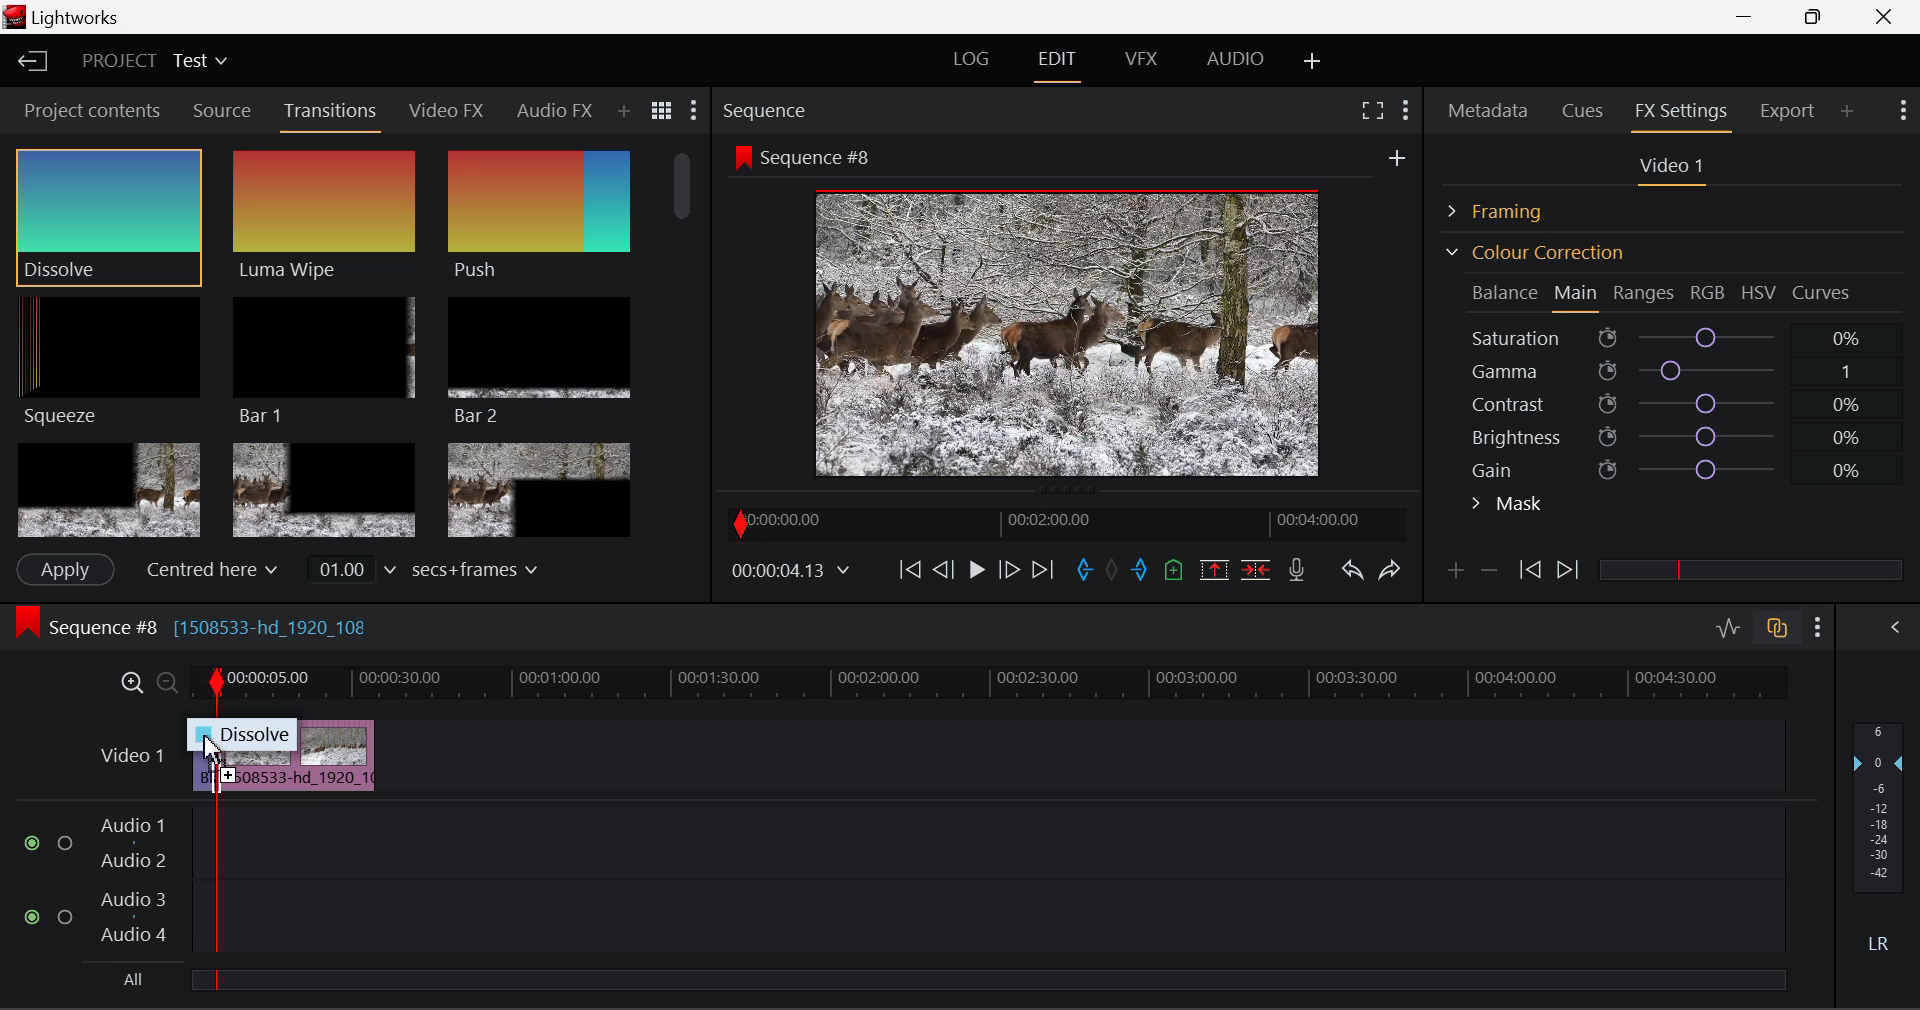  What do you see at coordinates (1507, 292) in the screenshot?
I see `Balance Section` at bounding box center [1507, 292].